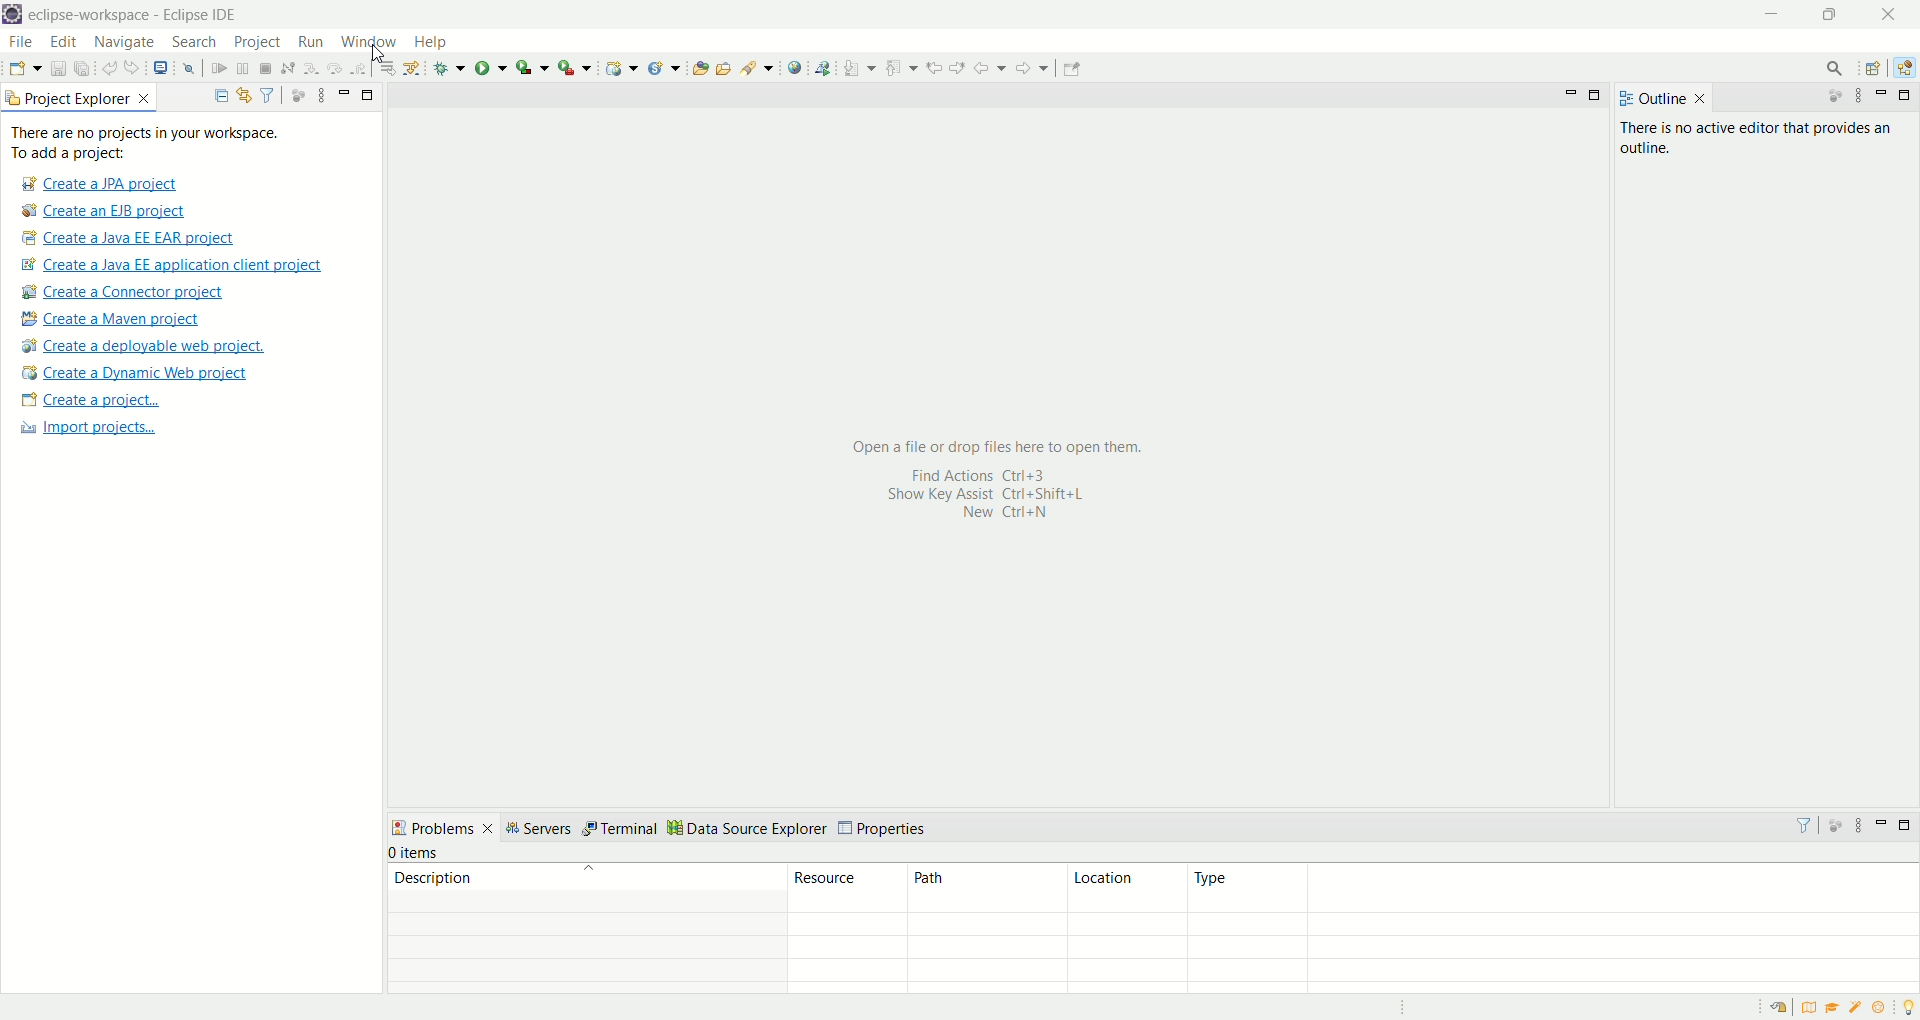 Image resolution: width=1920 pixels, height=1020 pixels. Describe the element at coordinates (111, 69) in the screenshot. I see `undo` at that location.